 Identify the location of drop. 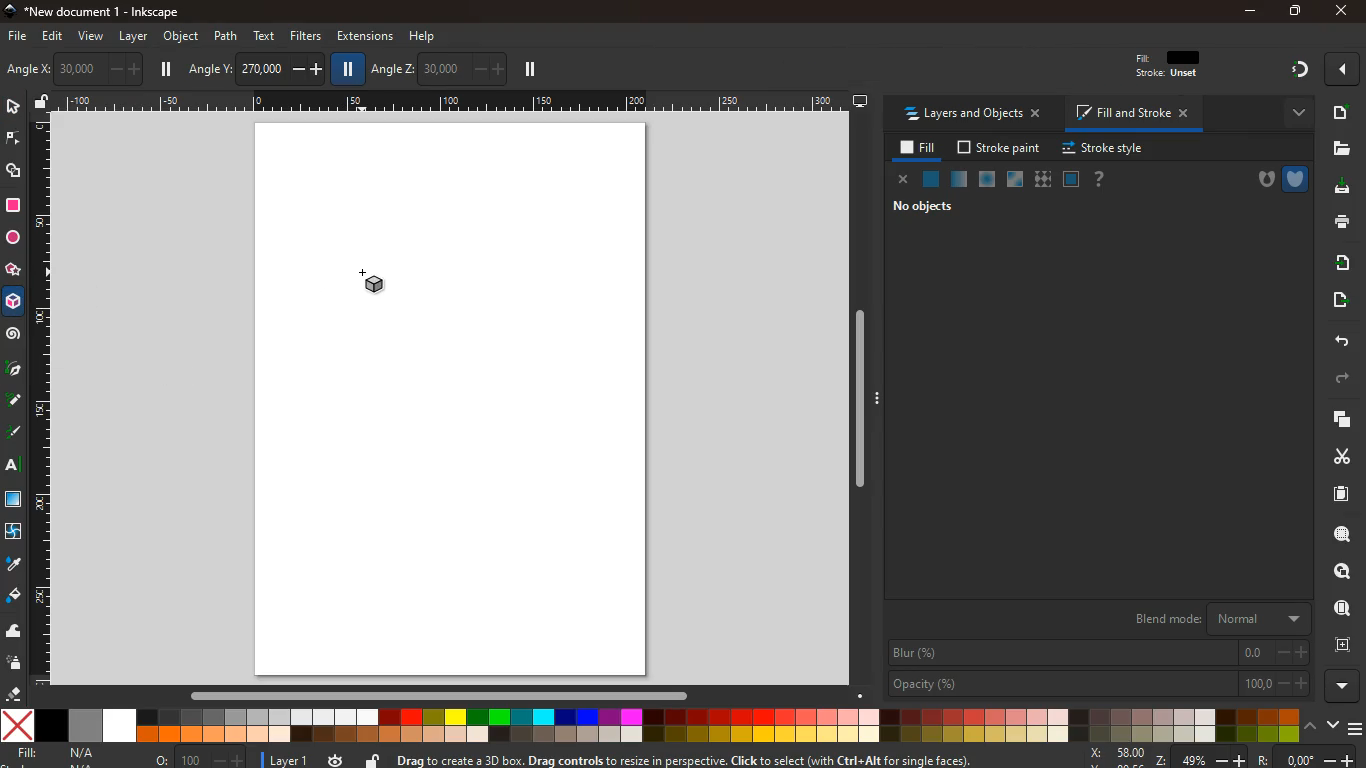
(12, 564).